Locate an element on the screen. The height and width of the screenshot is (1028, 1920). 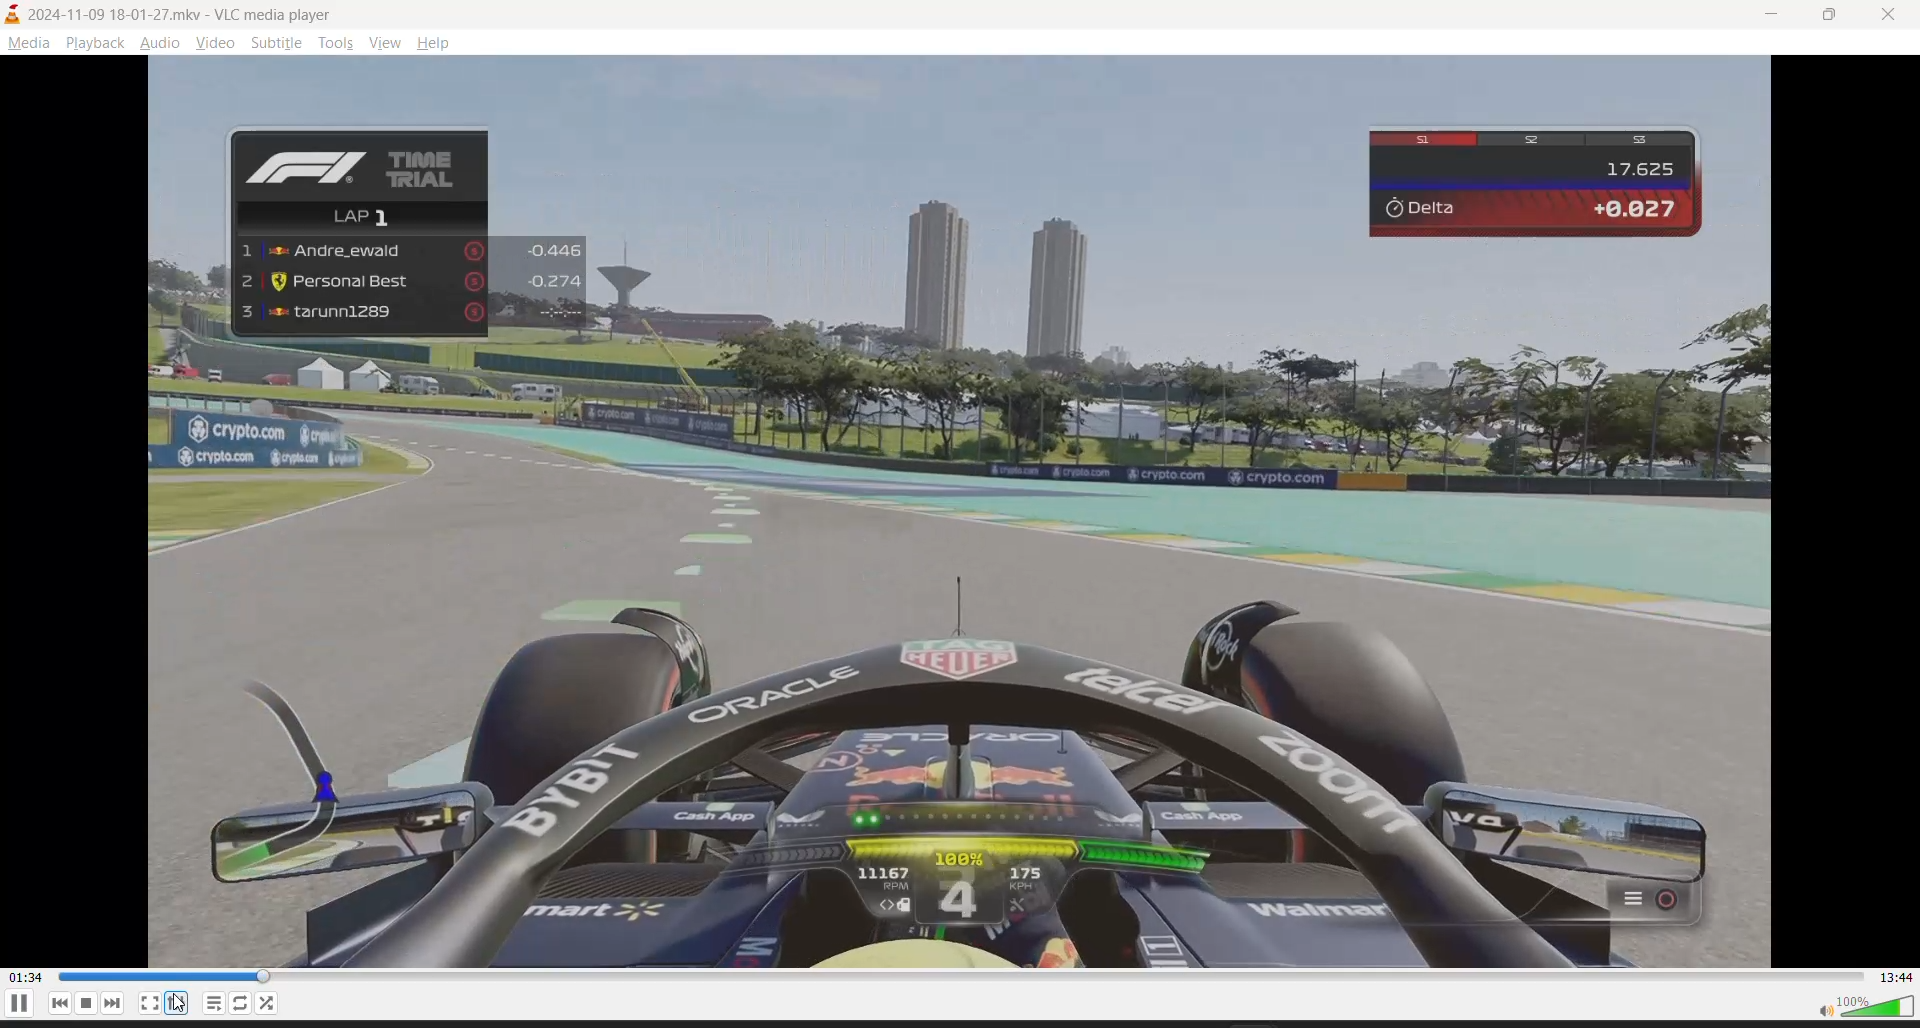
close is located at coordinates (1891, 12).